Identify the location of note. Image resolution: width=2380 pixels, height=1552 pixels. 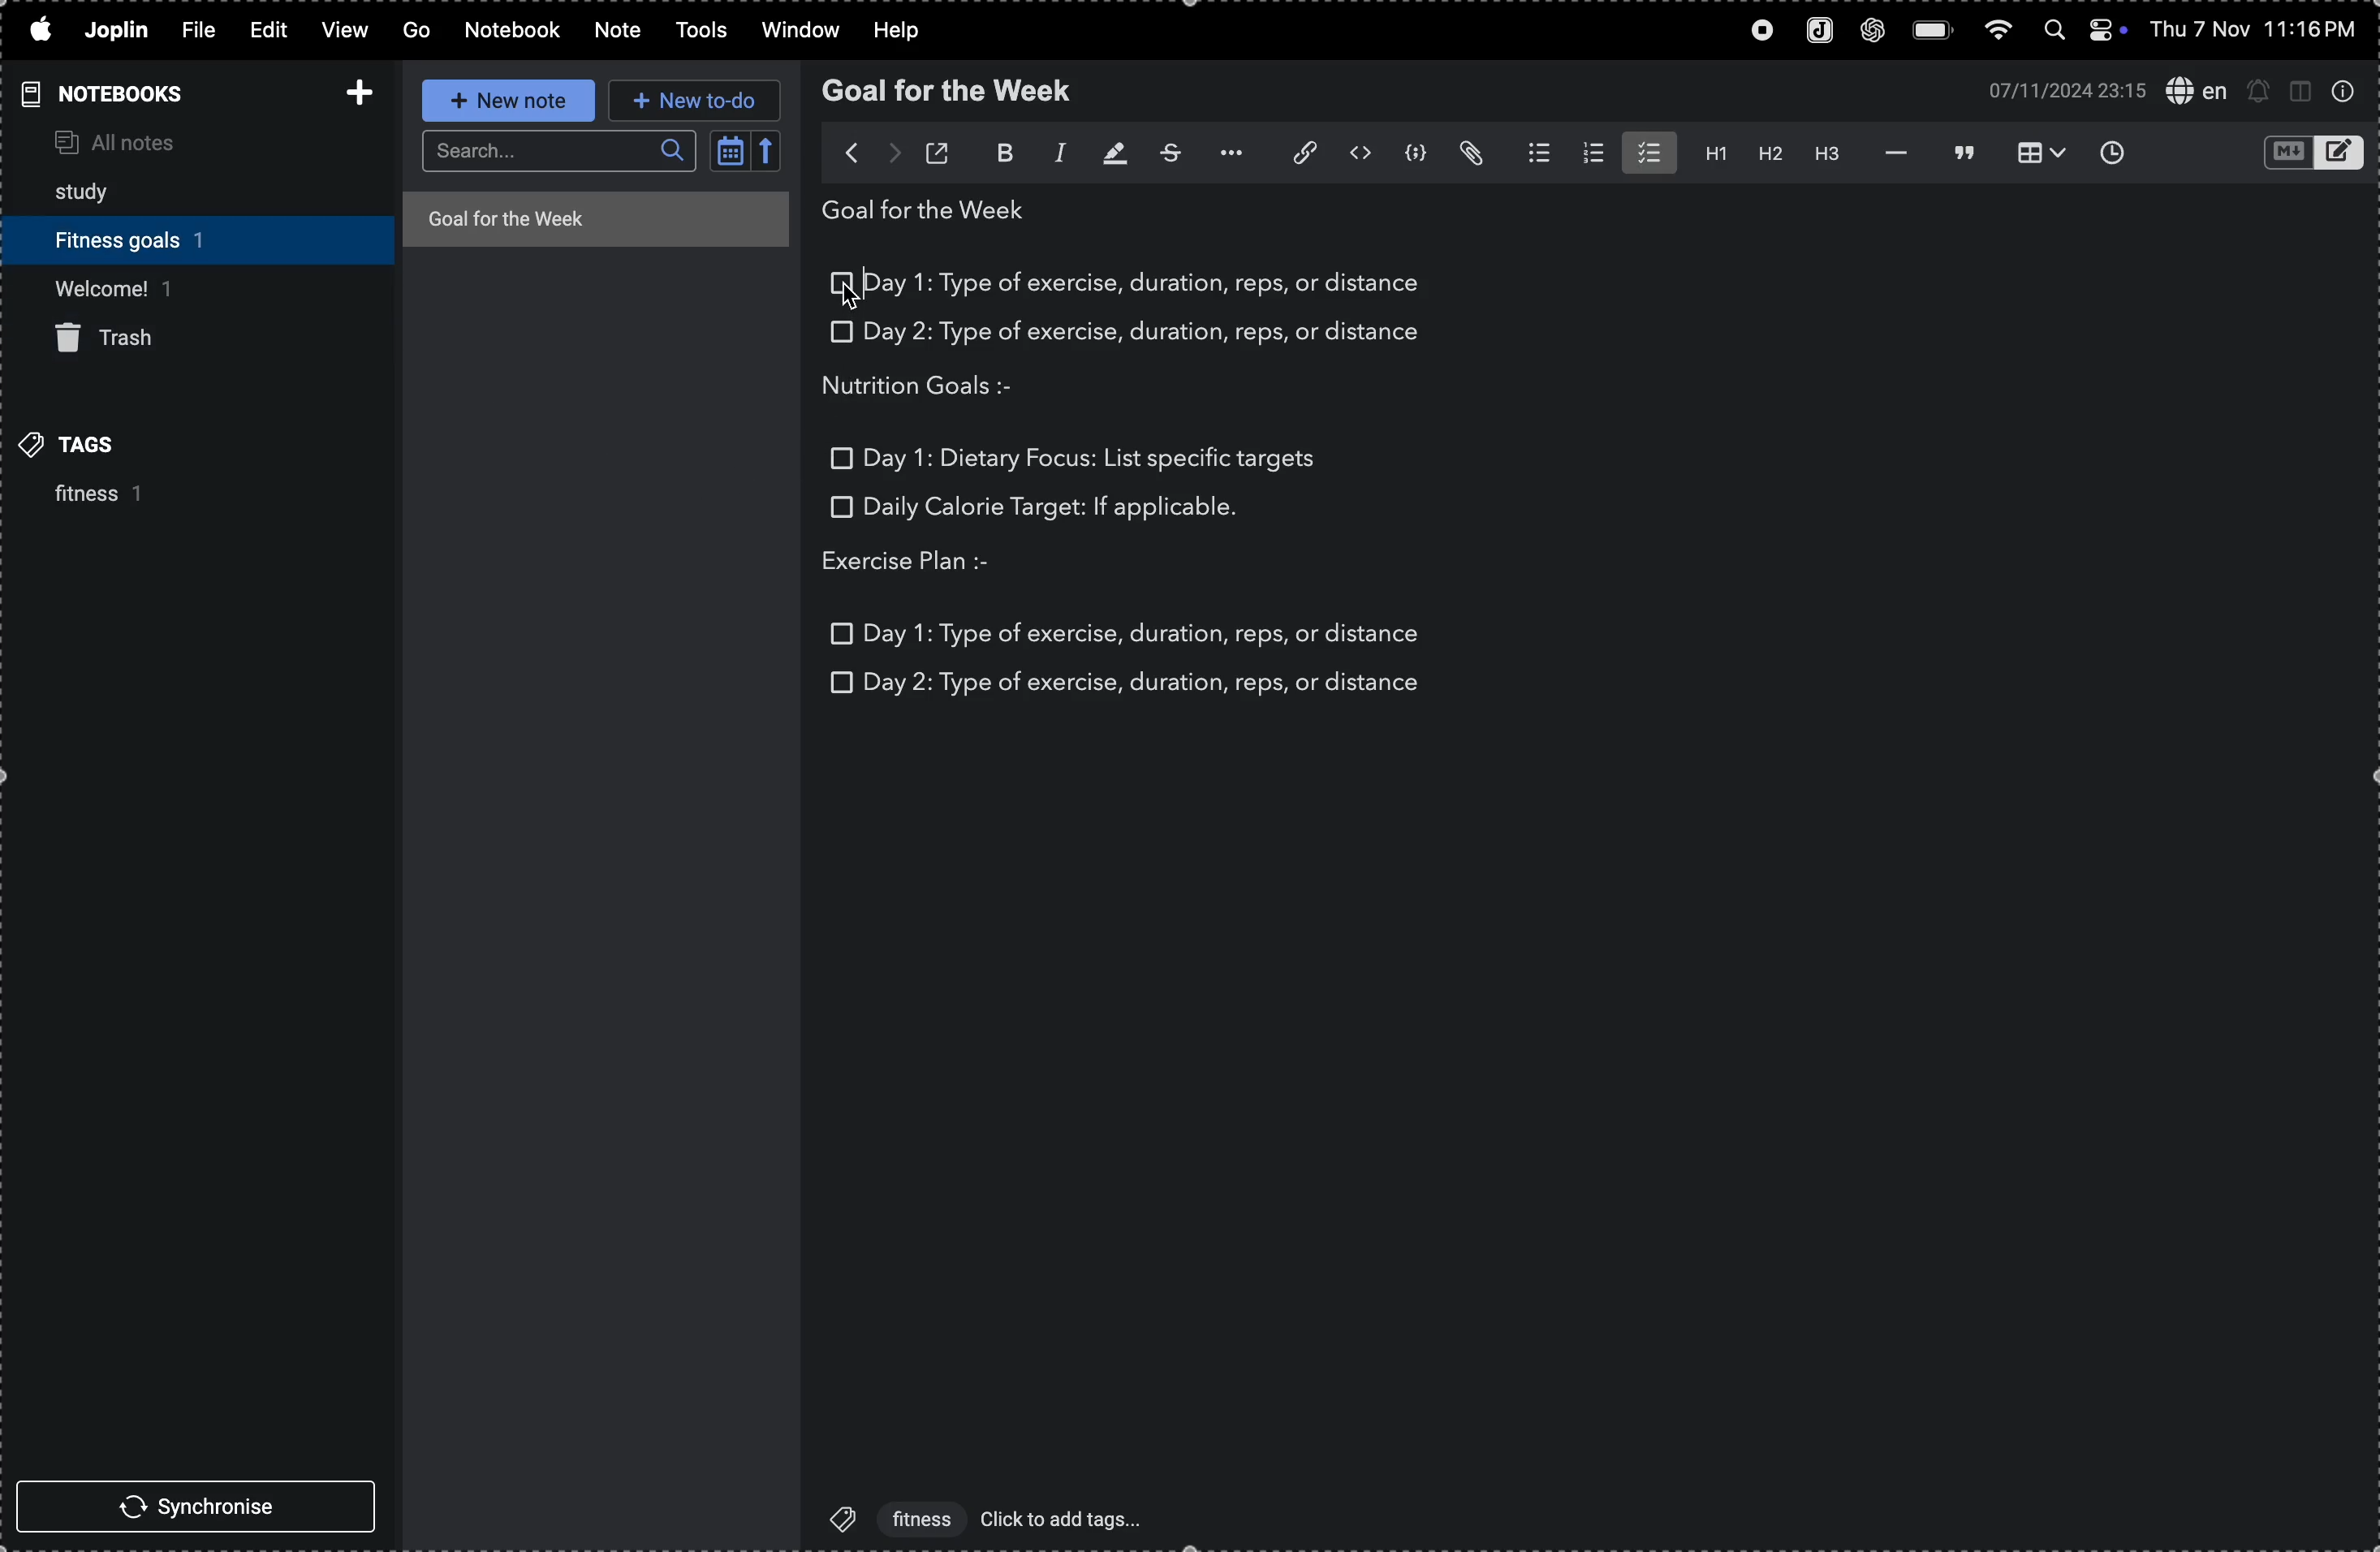
(615, 31).